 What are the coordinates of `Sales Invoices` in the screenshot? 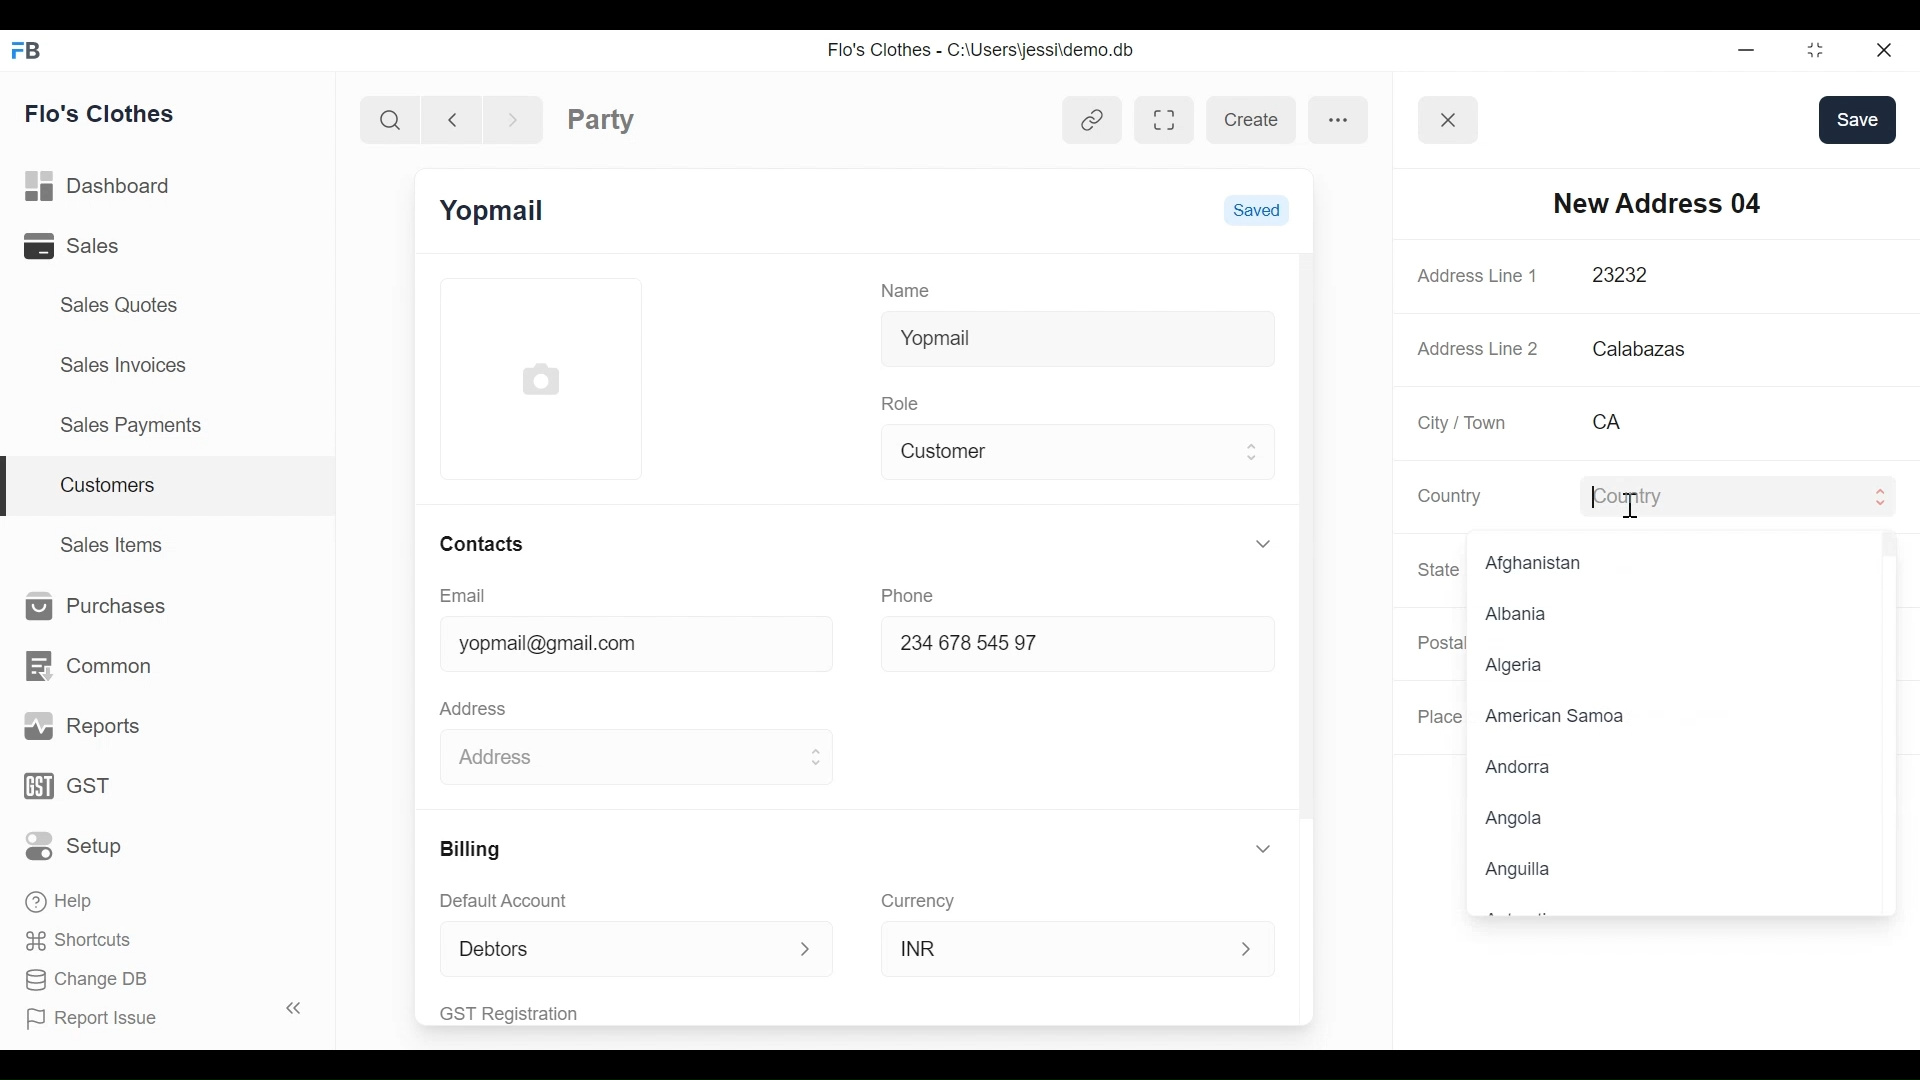 It's located at (126, 363).